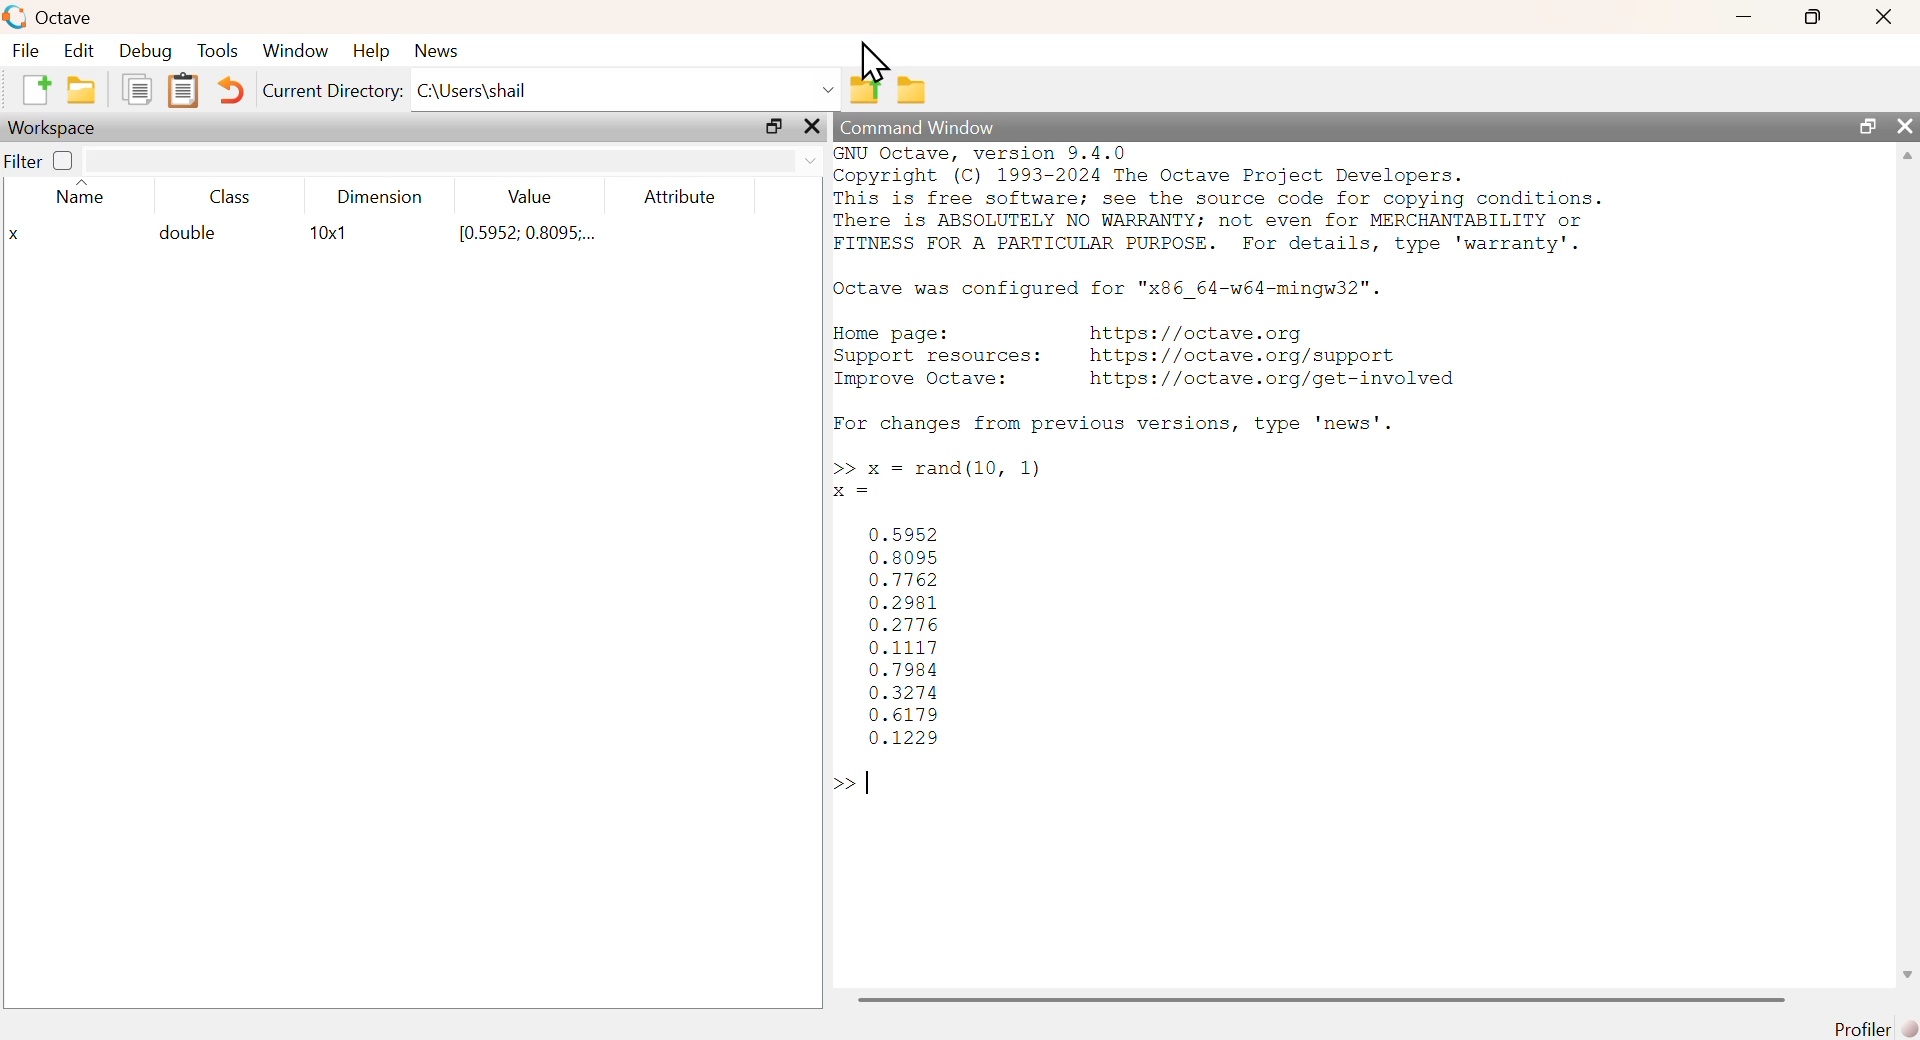 The image size is (1920, 1040). I want to click on scrollbar, so click(1322, 1000).